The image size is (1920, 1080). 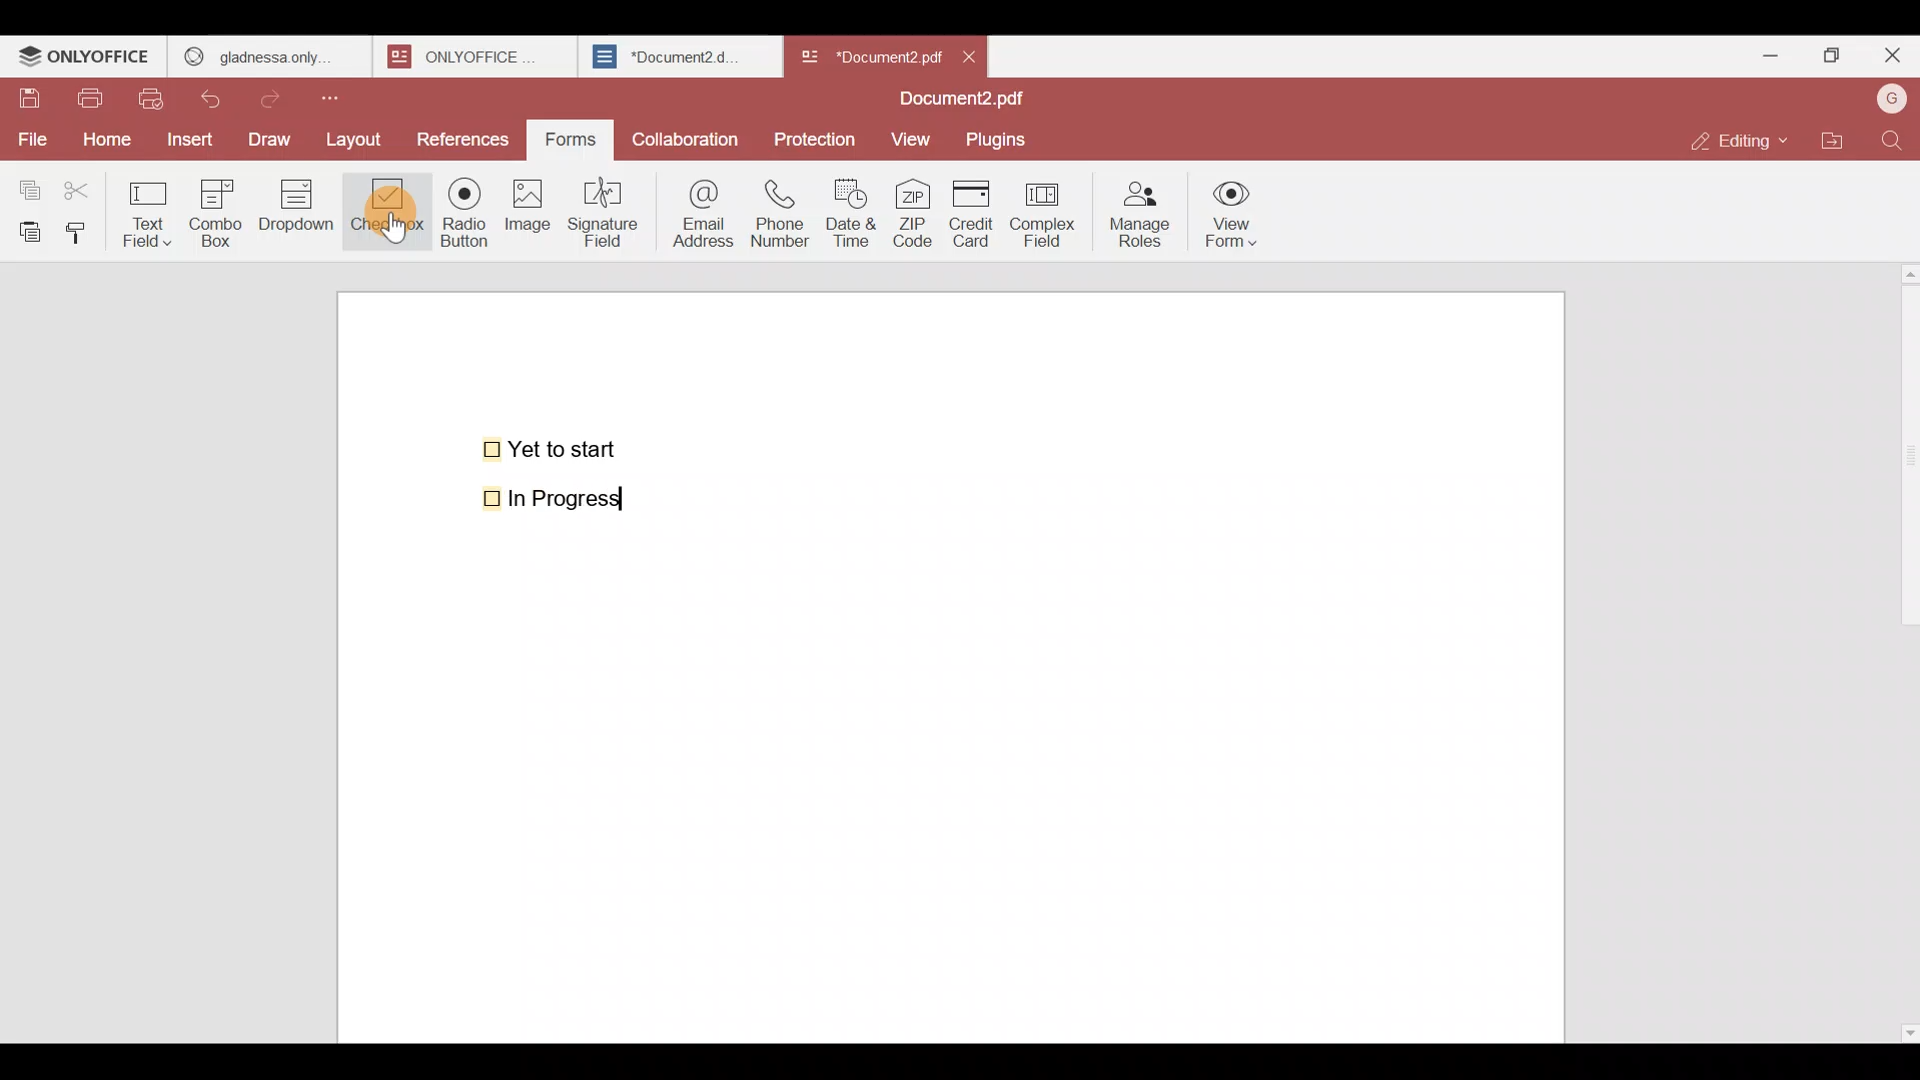 I want to click on Minimize, so click(x=1762, y=52).